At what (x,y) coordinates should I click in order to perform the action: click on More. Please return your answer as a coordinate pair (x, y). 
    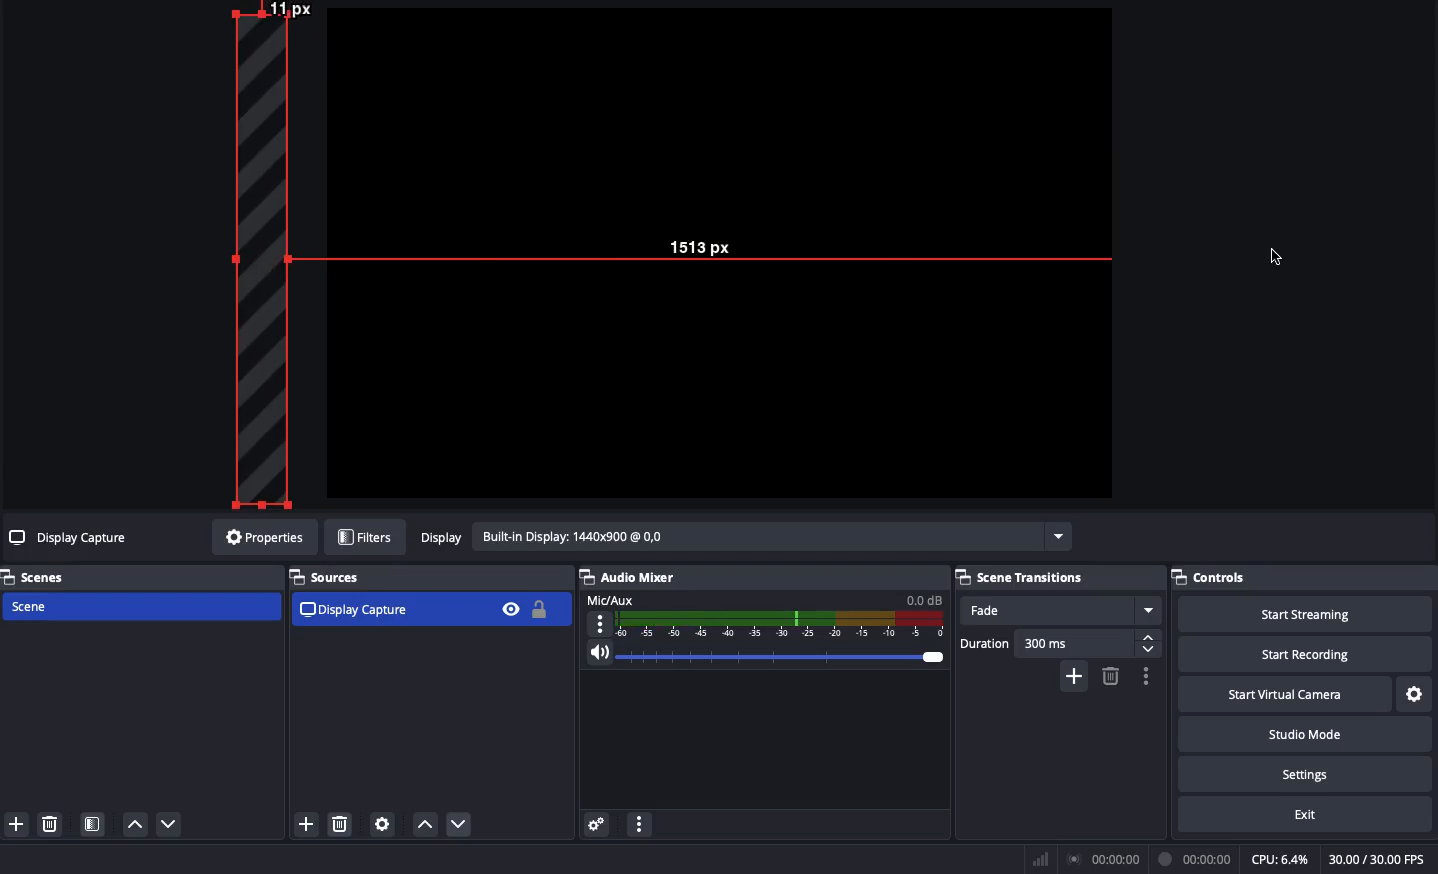
    Looking at the image, I should click on (638, 827).